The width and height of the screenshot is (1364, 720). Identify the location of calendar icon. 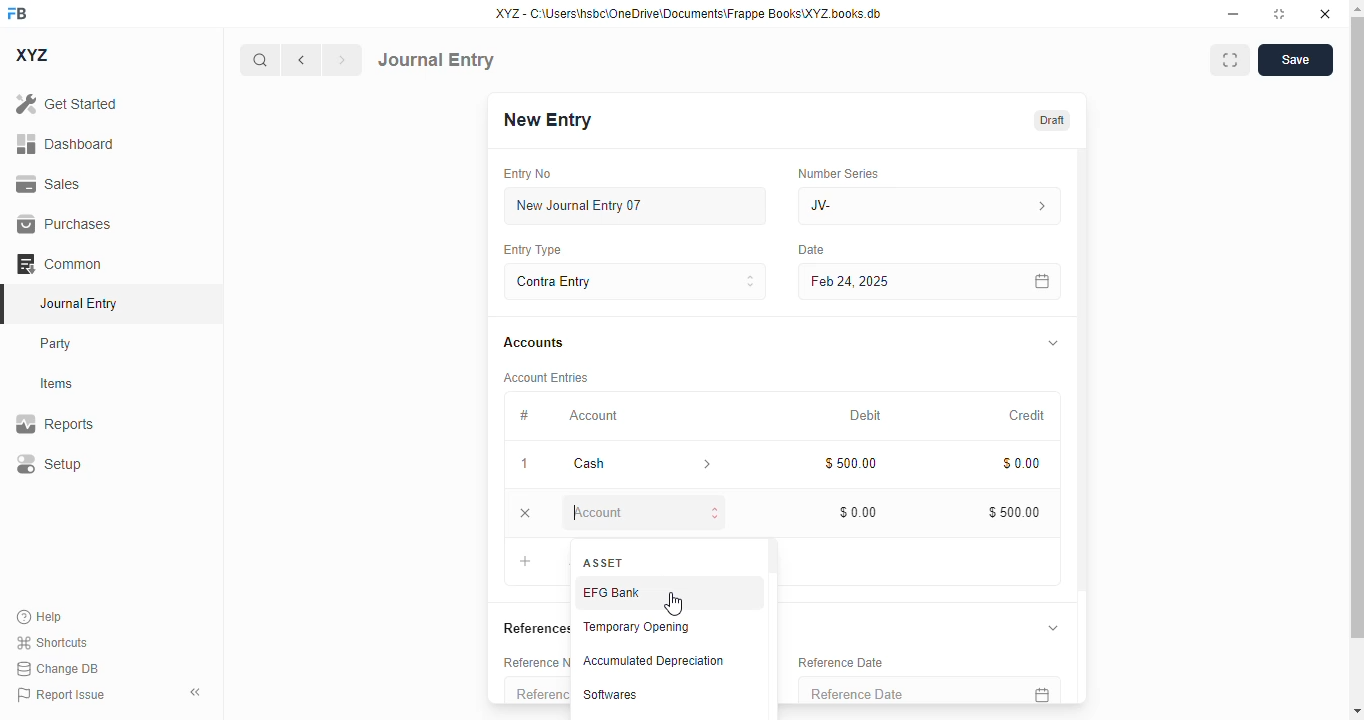
(1039, 691).